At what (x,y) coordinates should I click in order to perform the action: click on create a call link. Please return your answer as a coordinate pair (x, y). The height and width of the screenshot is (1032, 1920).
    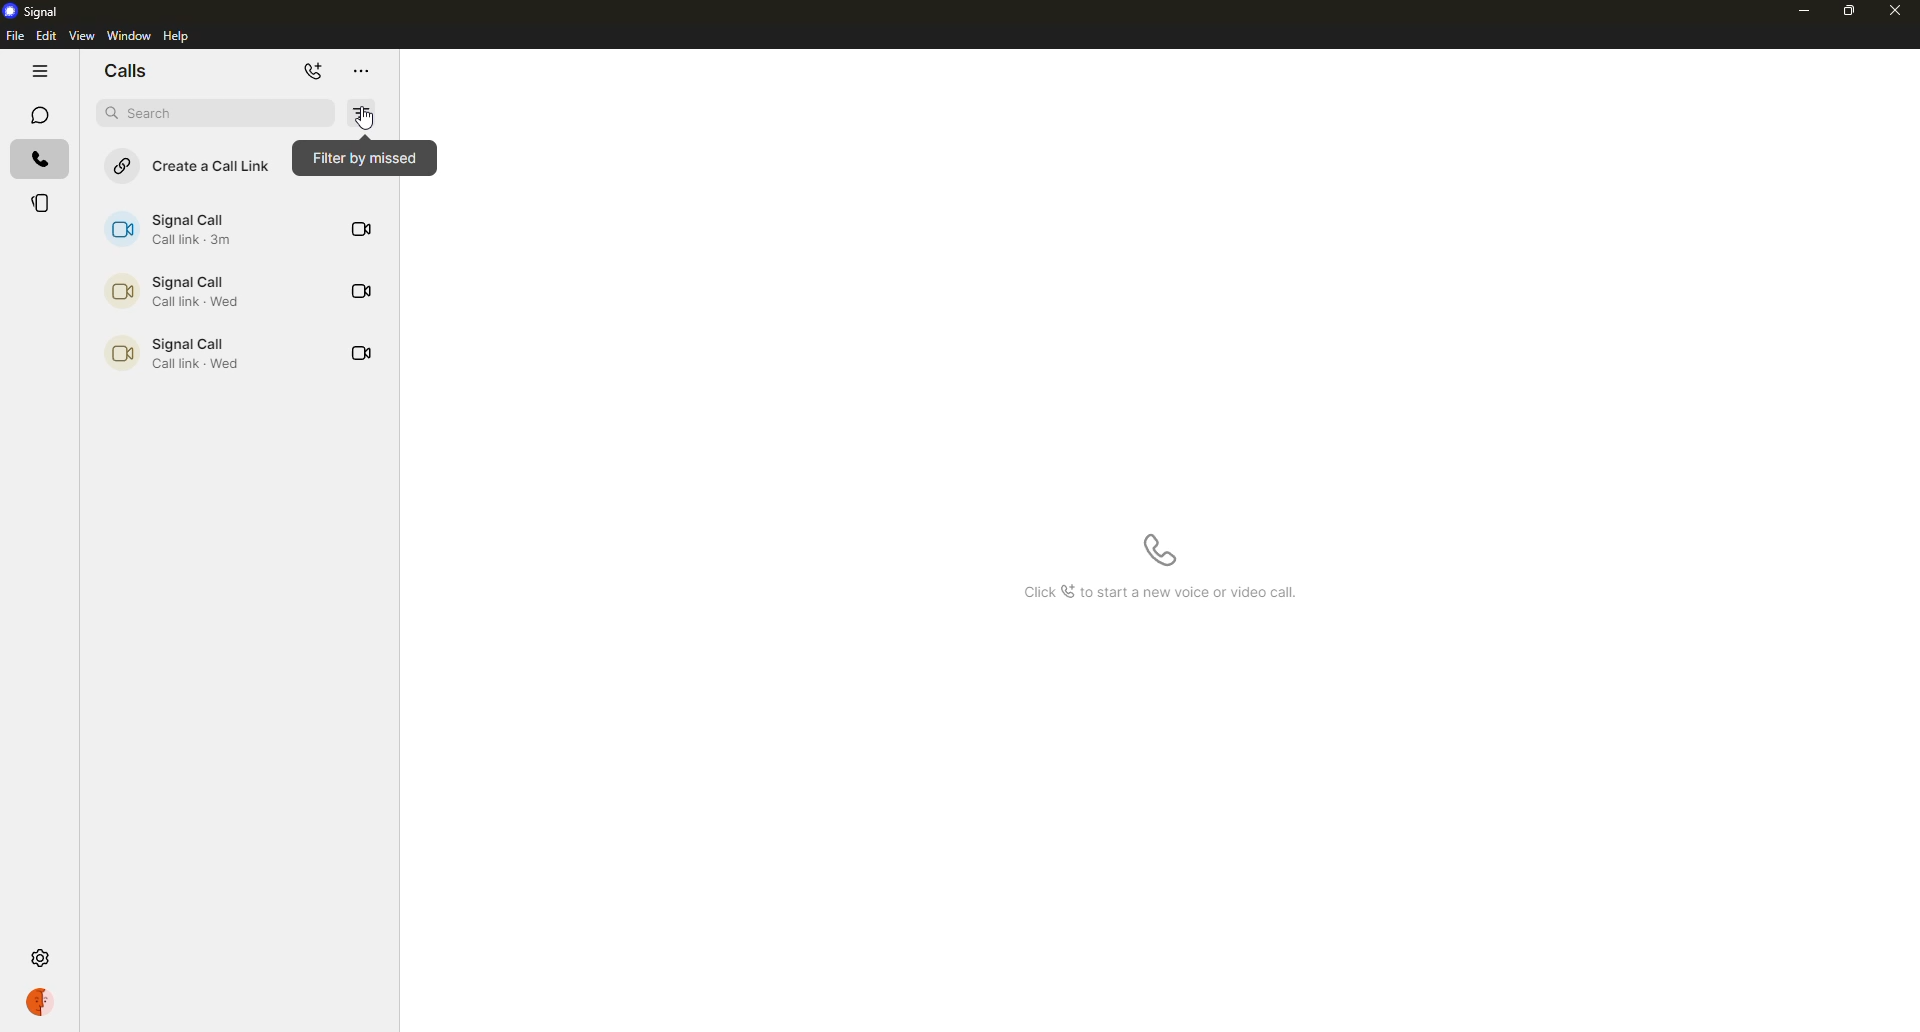
    Looking at the image, I should click on (194, 166).